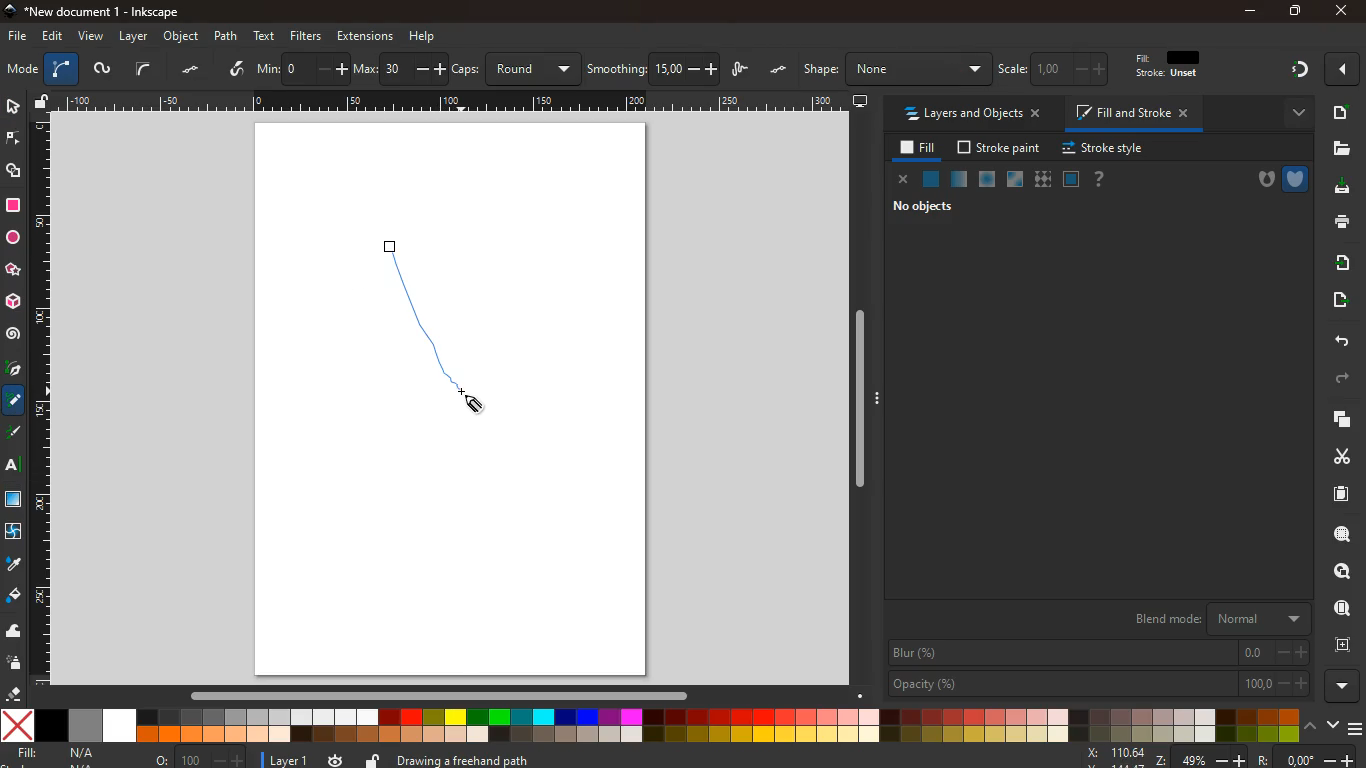 Image resolution: width=1366 pixels, height=768 pixels. I want to click on filters, so click(306, 36).